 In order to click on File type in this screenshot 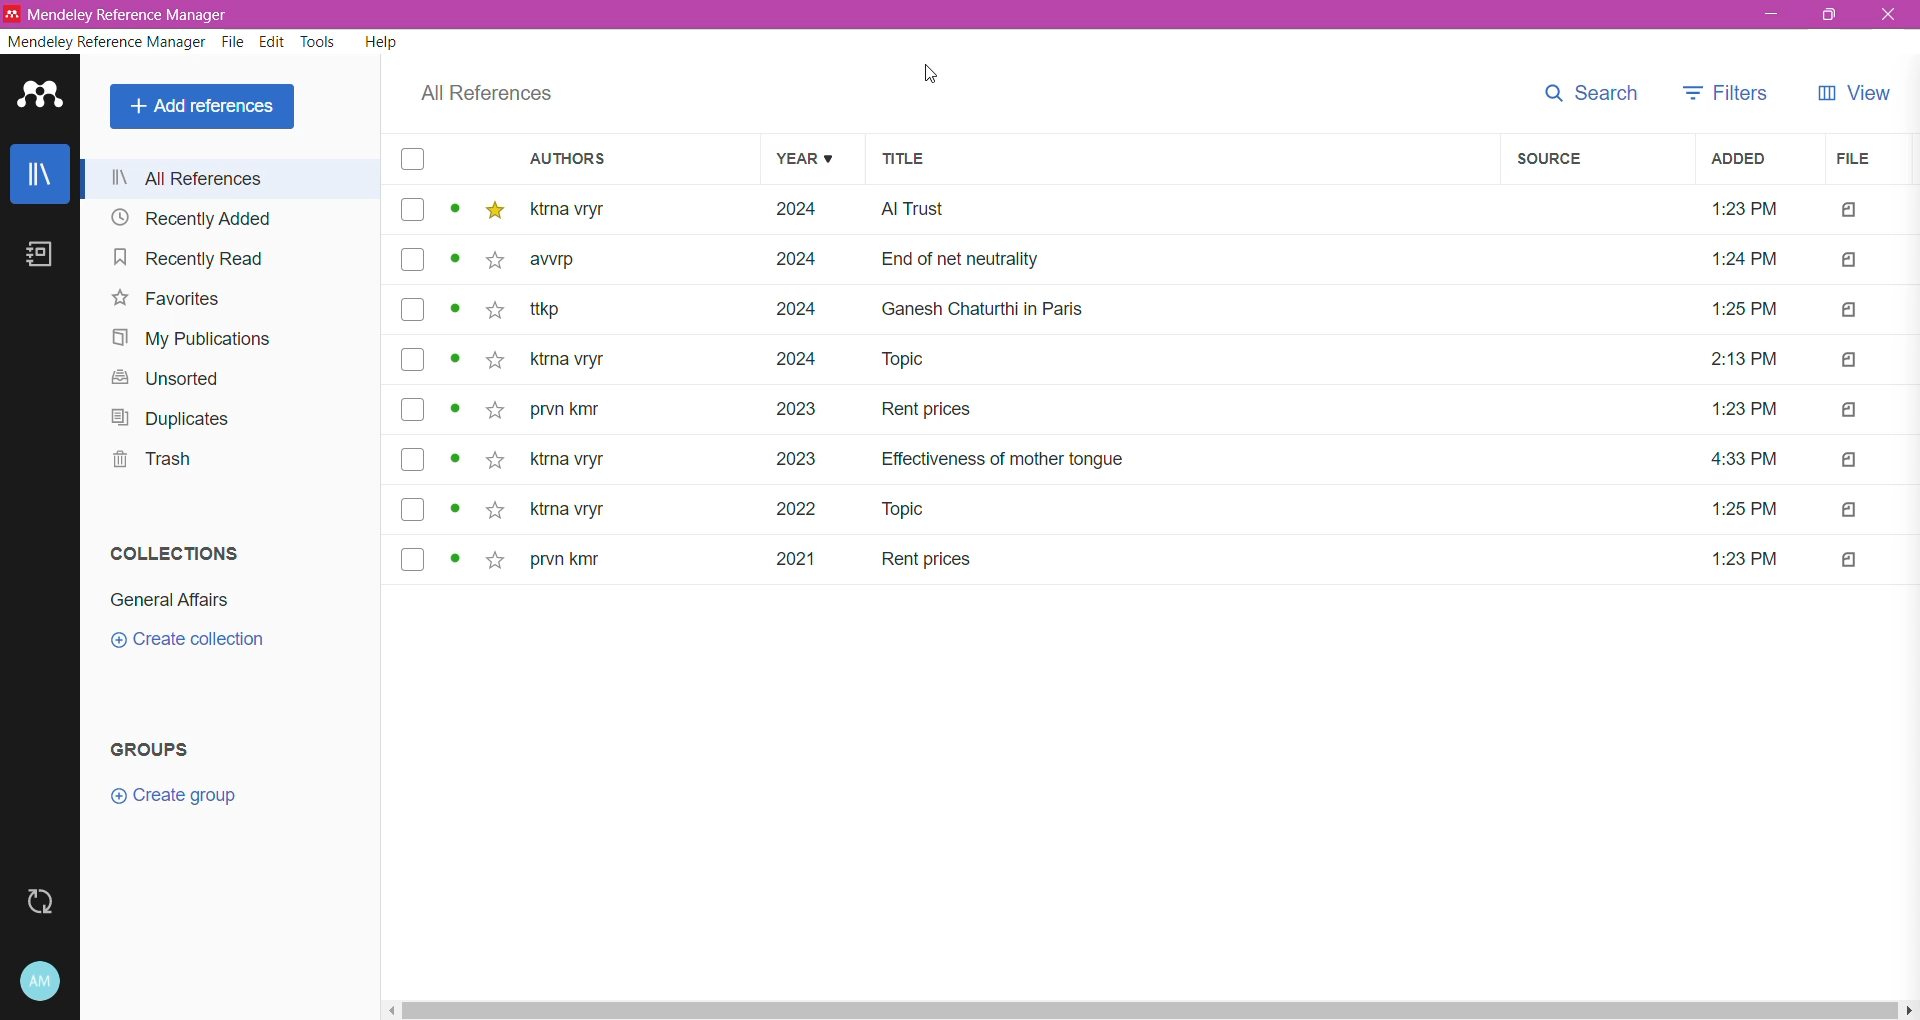, I will do `click(1851, 209)`.